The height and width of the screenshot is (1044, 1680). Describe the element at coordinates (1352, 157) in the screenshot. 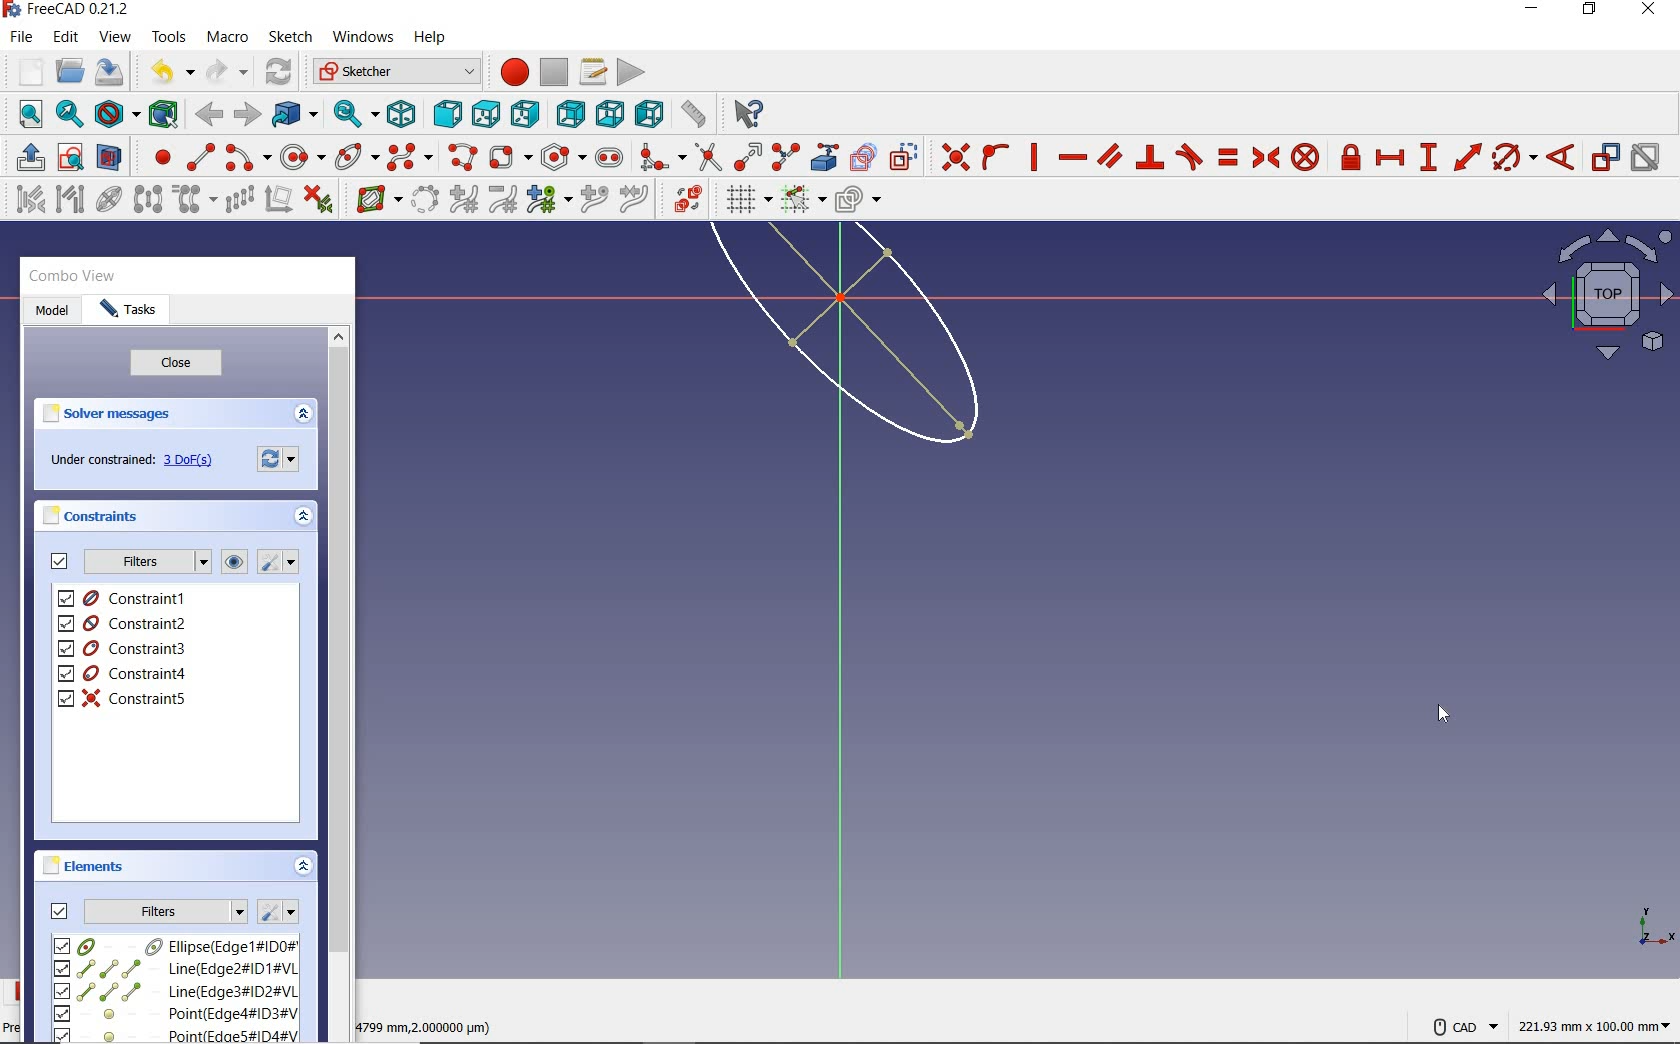

I see `constrin lock` at that location.